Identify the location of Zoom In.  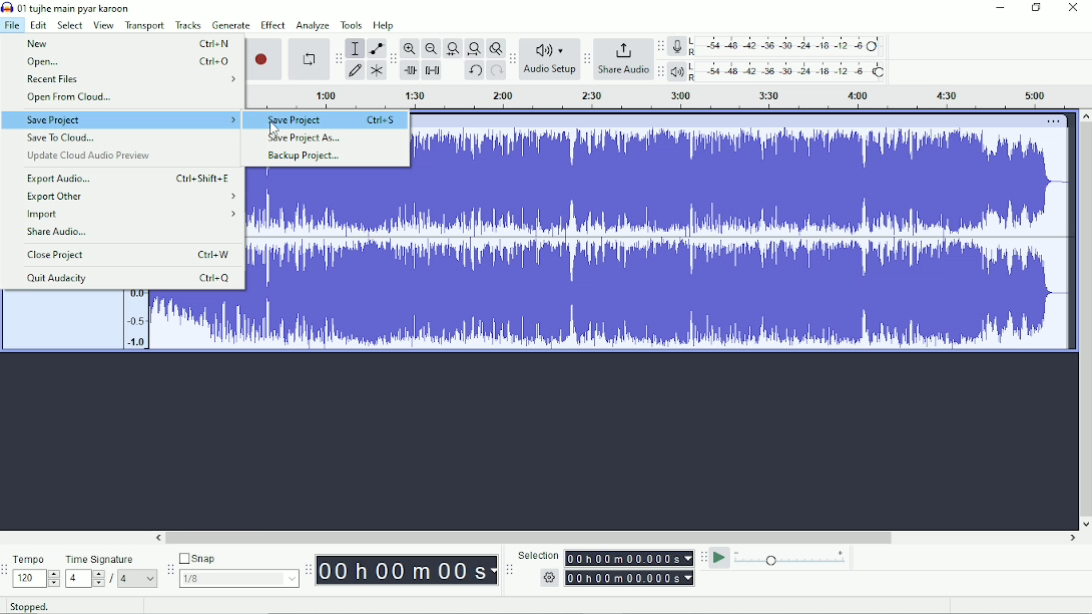
(410, 48).